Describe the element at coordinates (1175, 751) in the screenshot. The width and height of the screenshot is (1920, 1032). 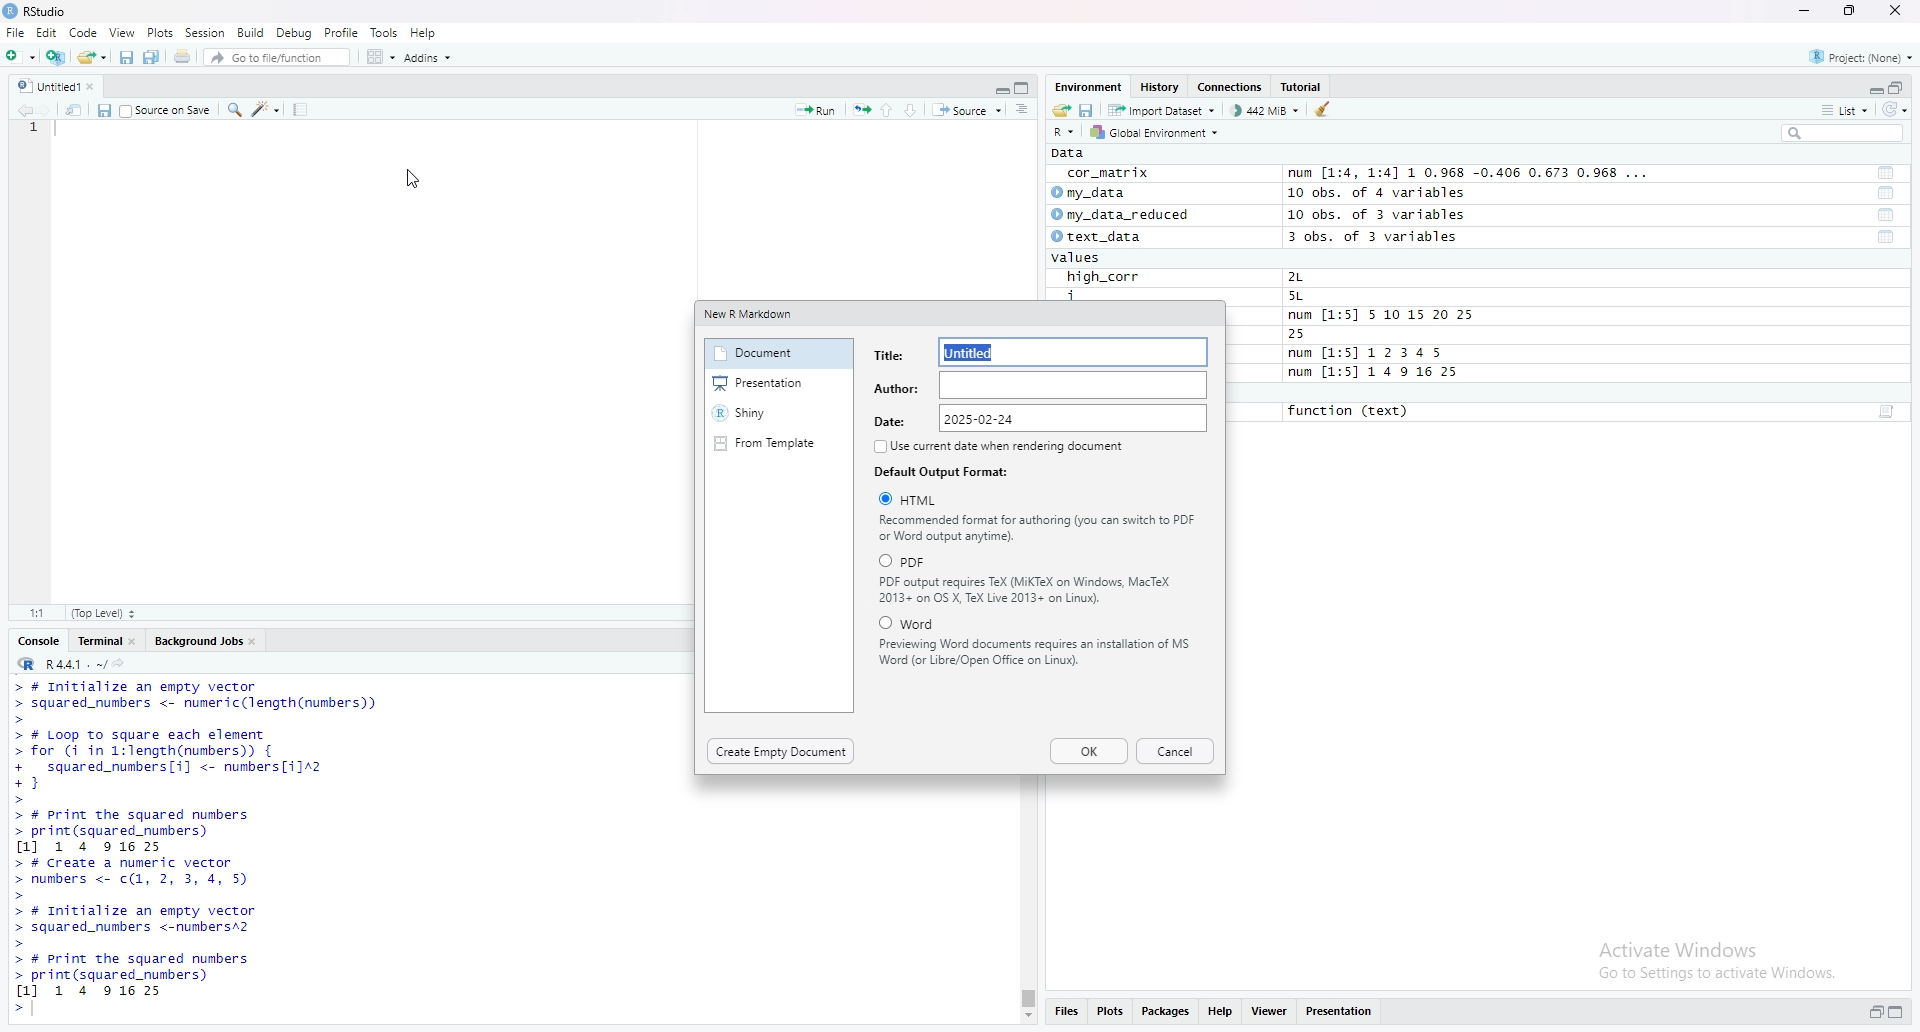
I see `Cancel` at that location.